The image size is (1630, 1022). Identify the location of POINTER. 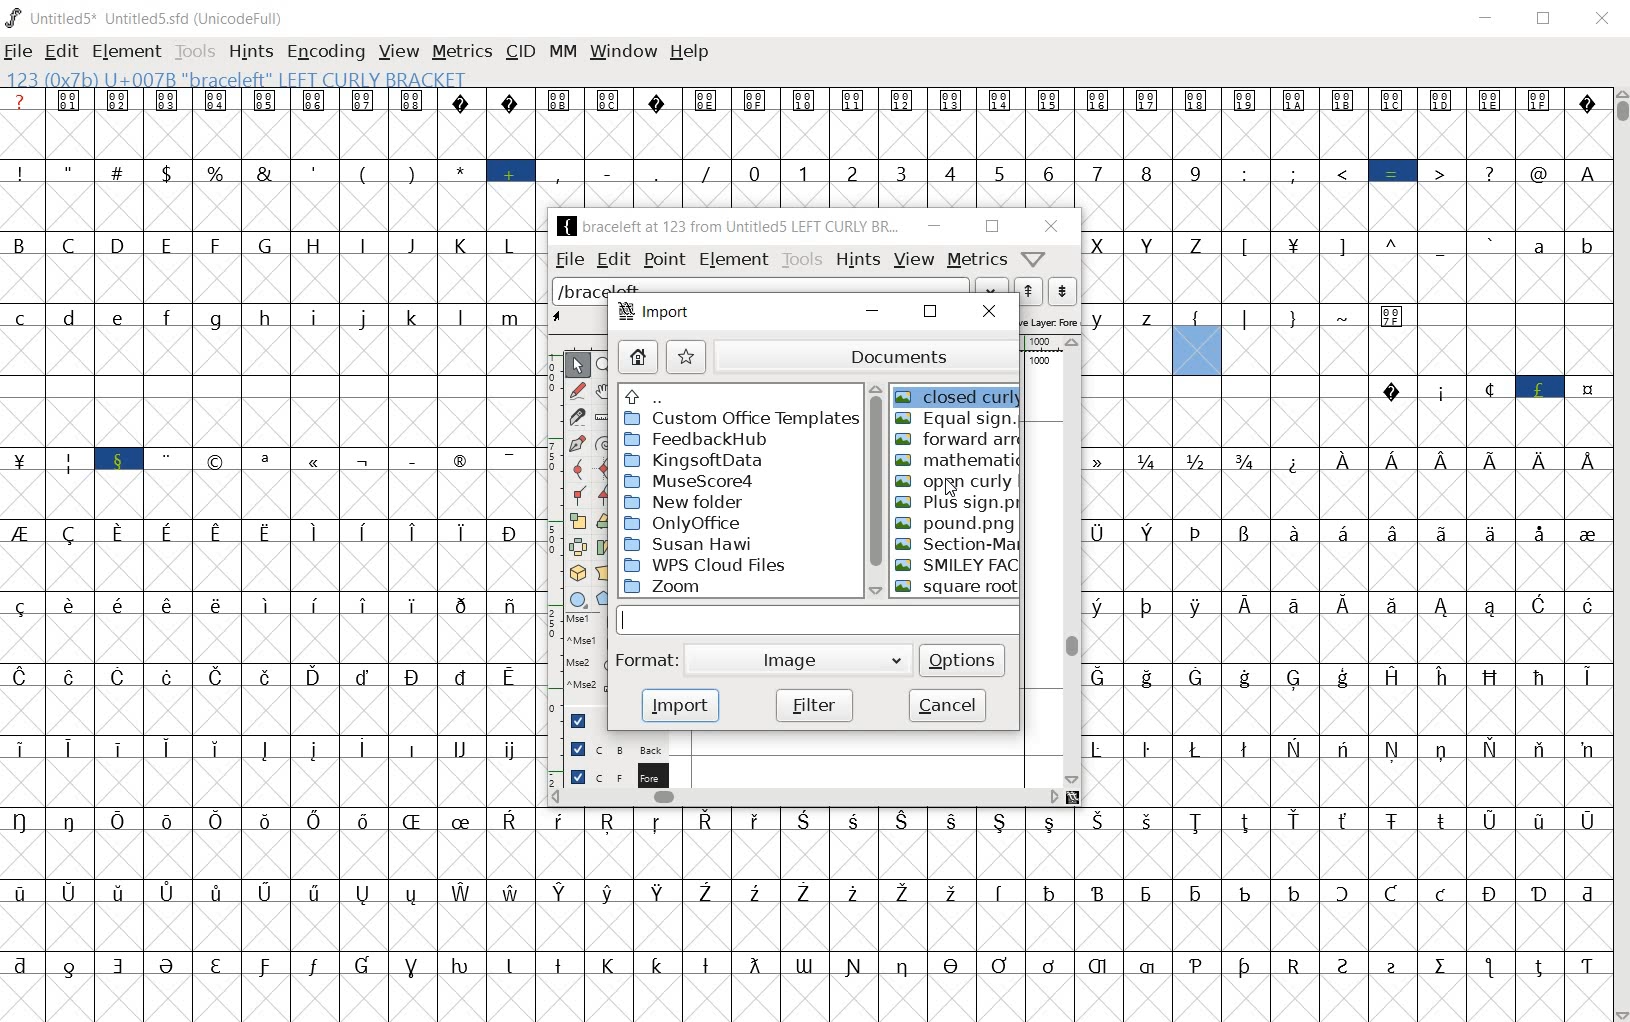
(577, 365).